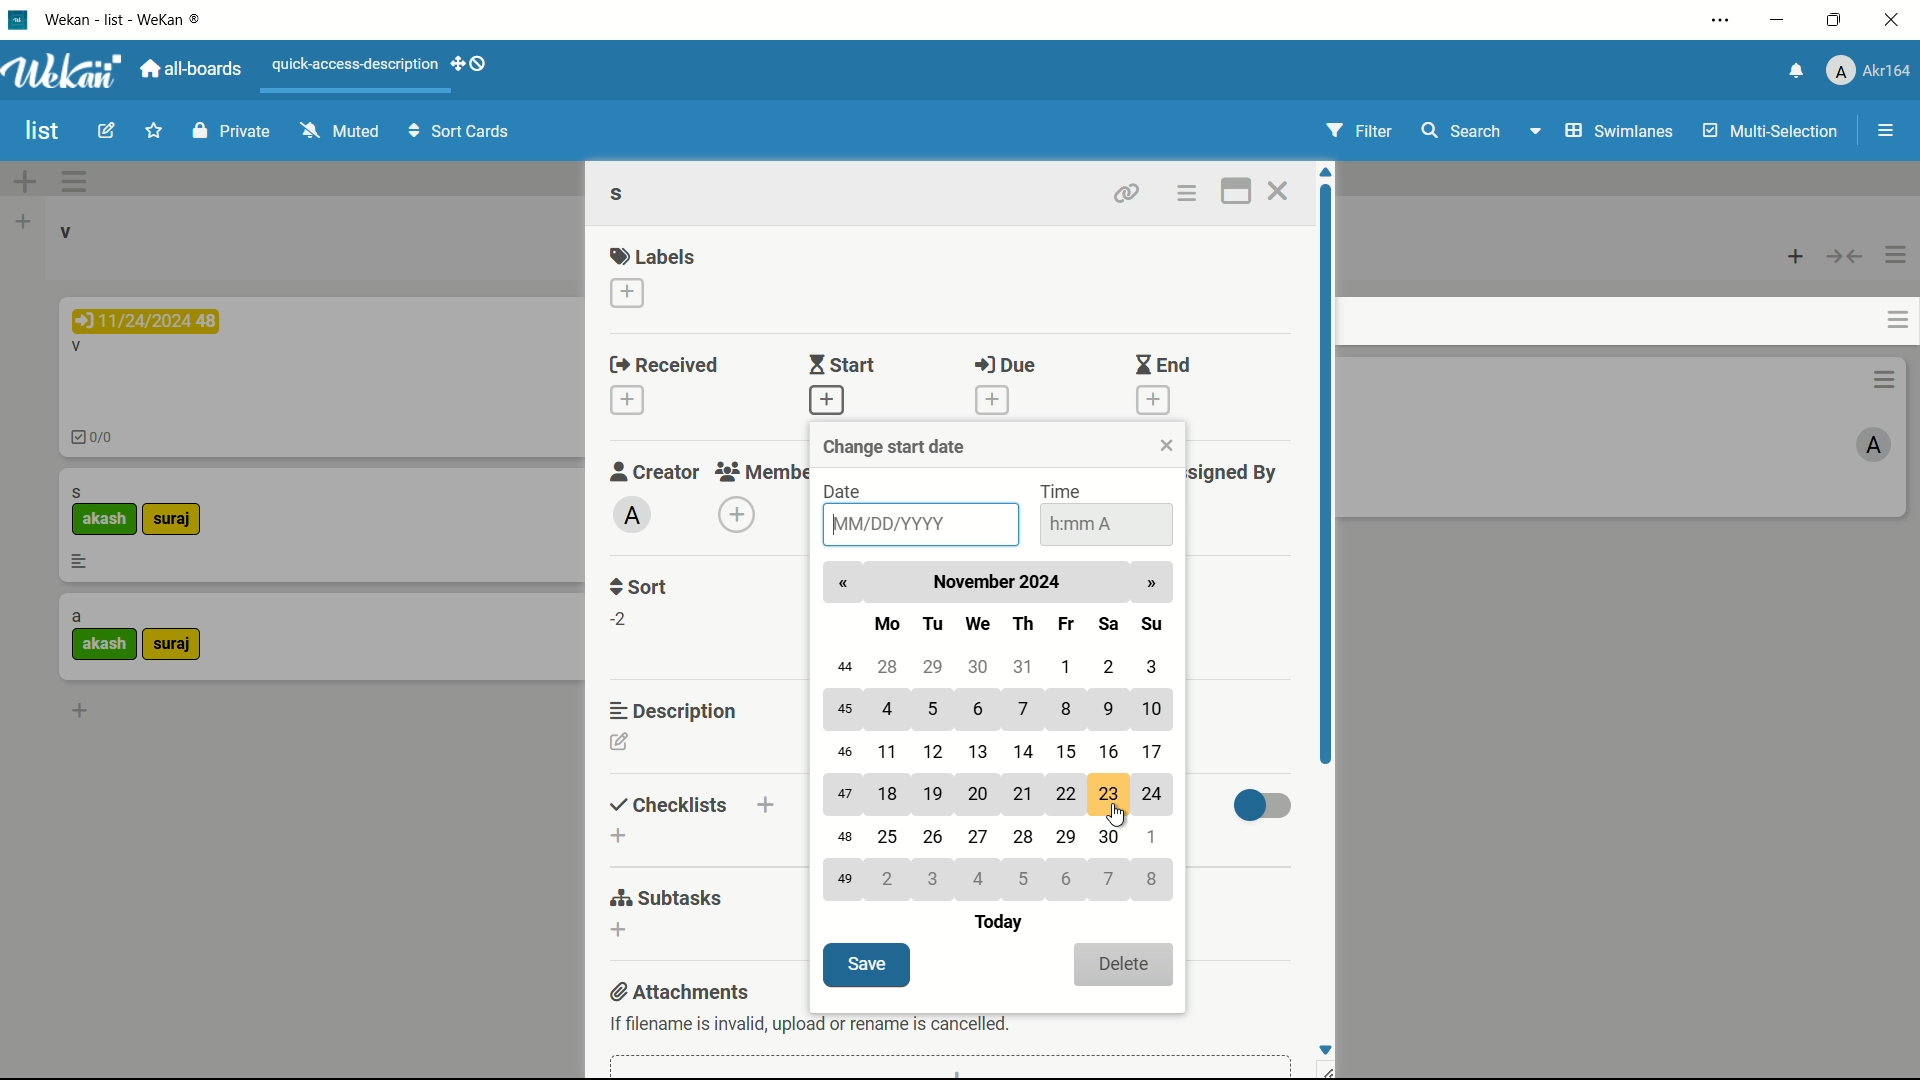 This screenshot has width=1920, height=1080. I want to click on description, so click(675, 710).